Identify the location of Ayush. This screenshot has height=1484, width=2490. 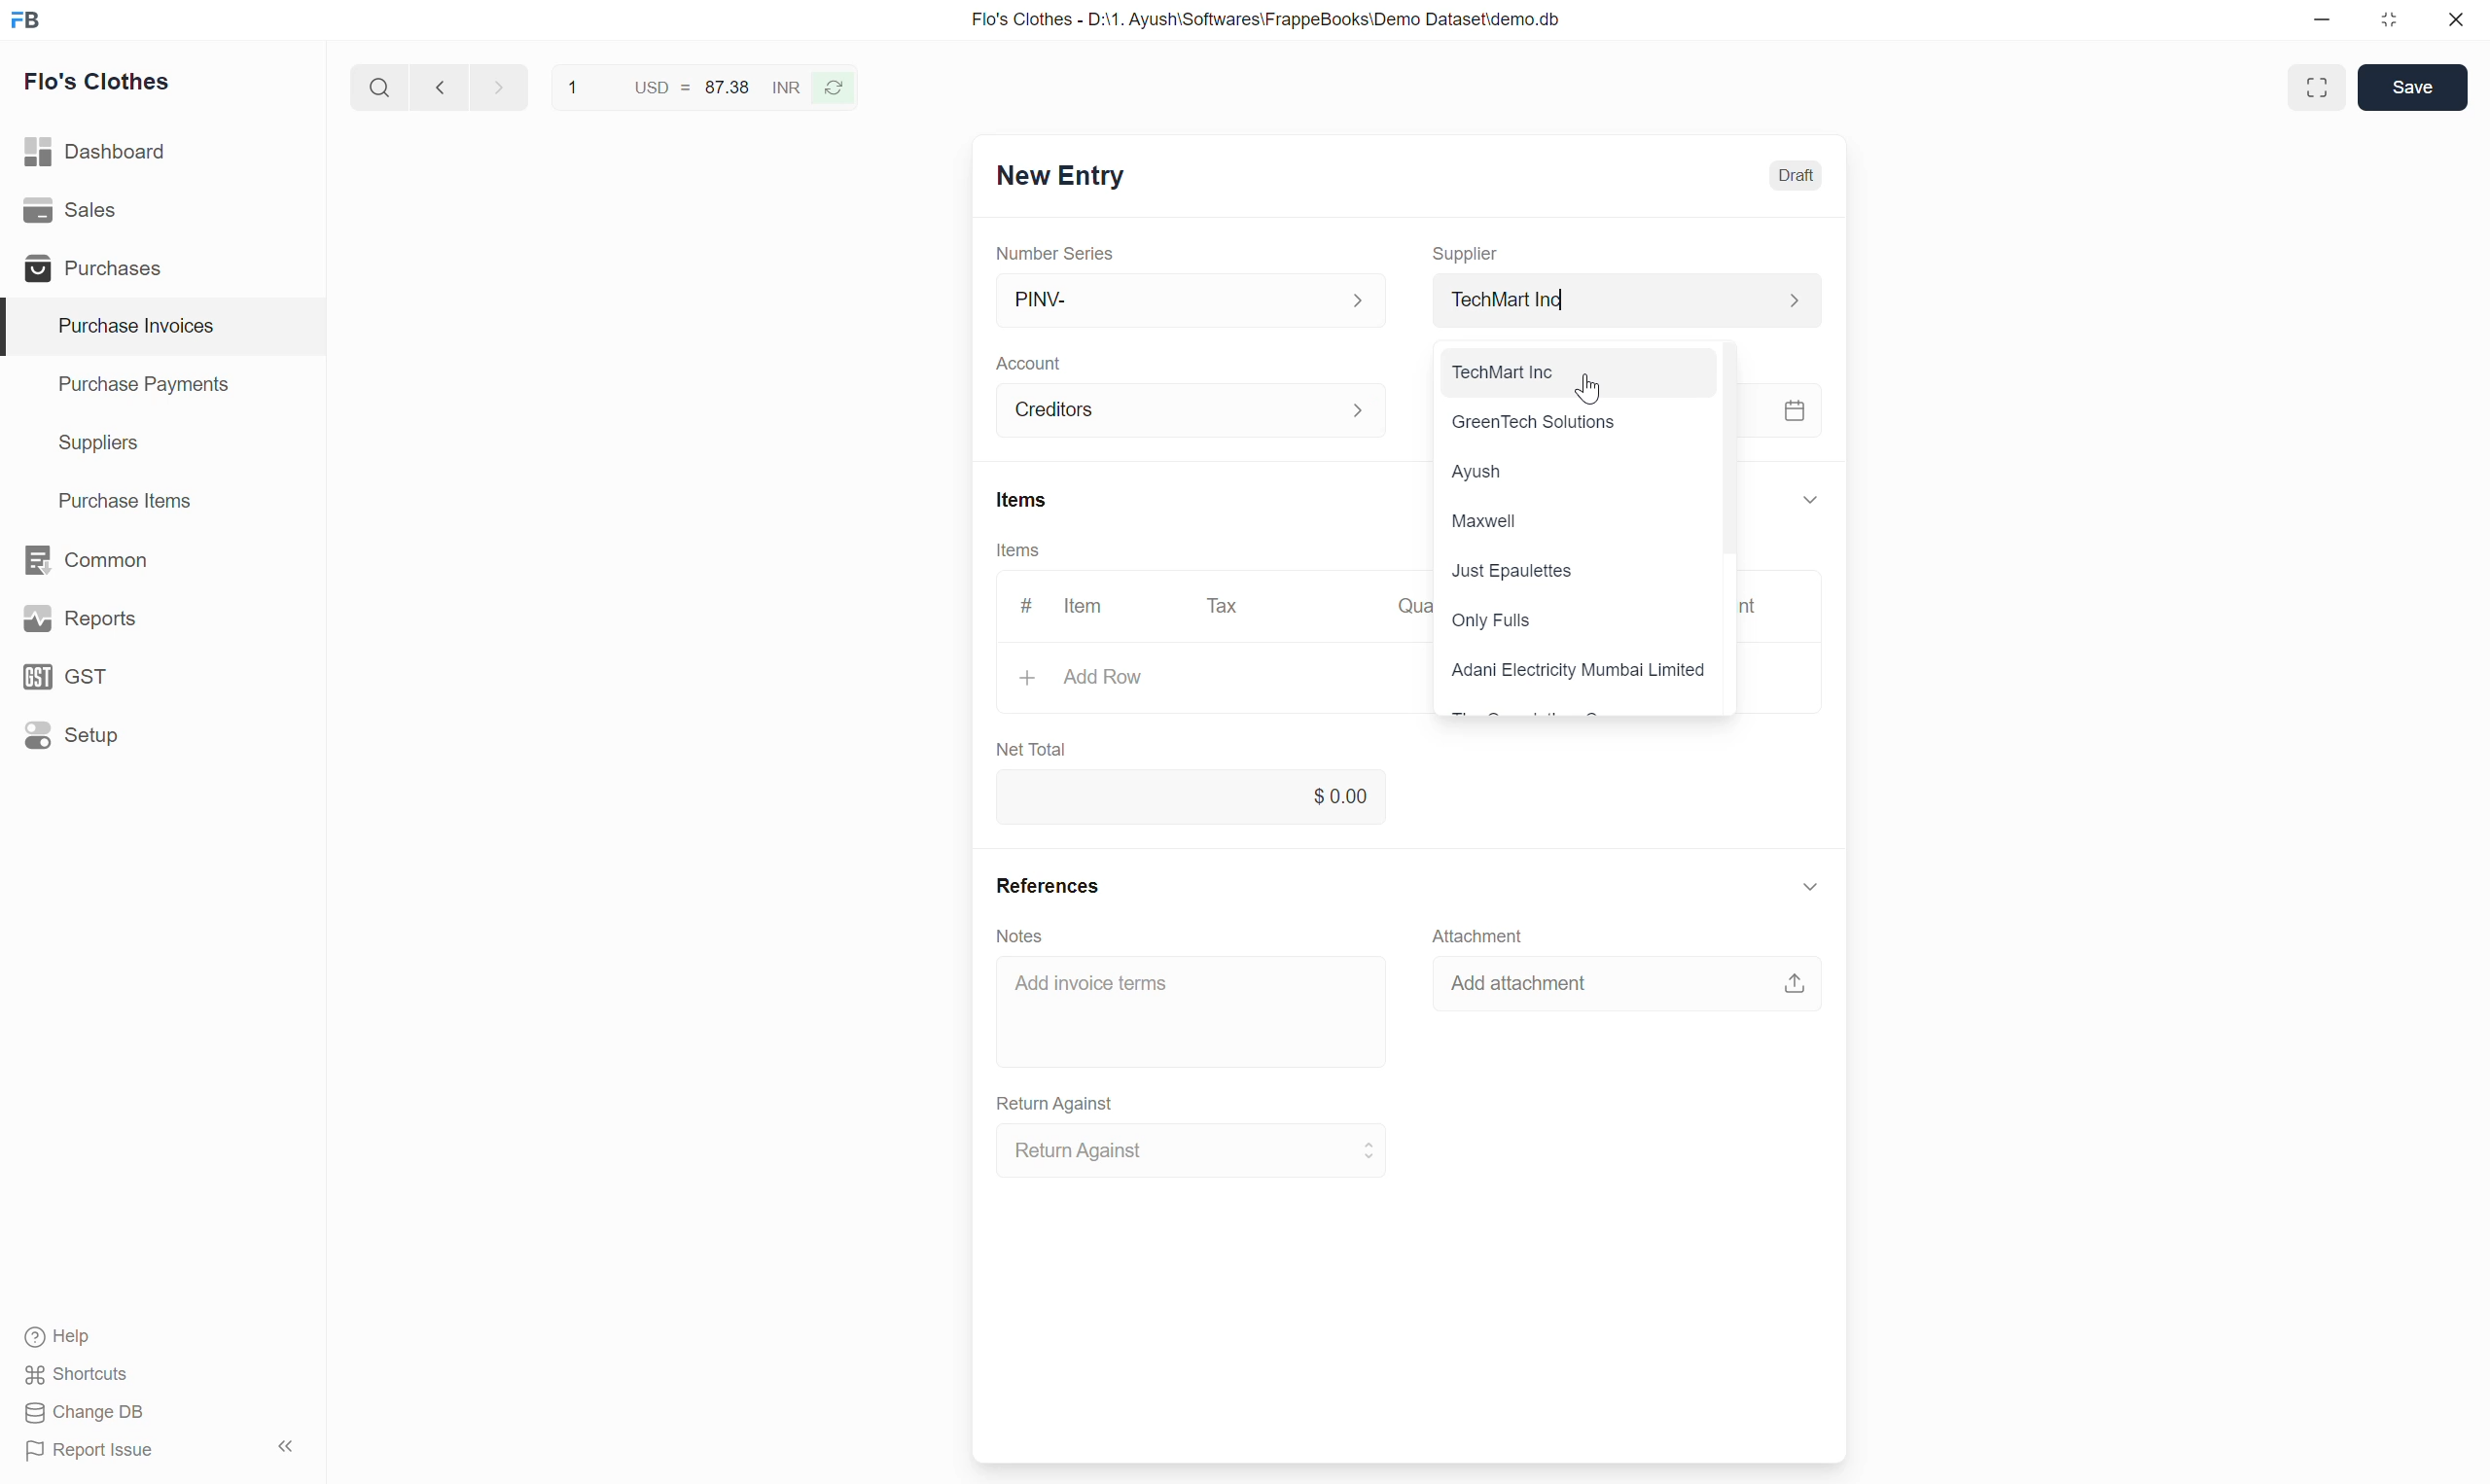
(1493, 472).